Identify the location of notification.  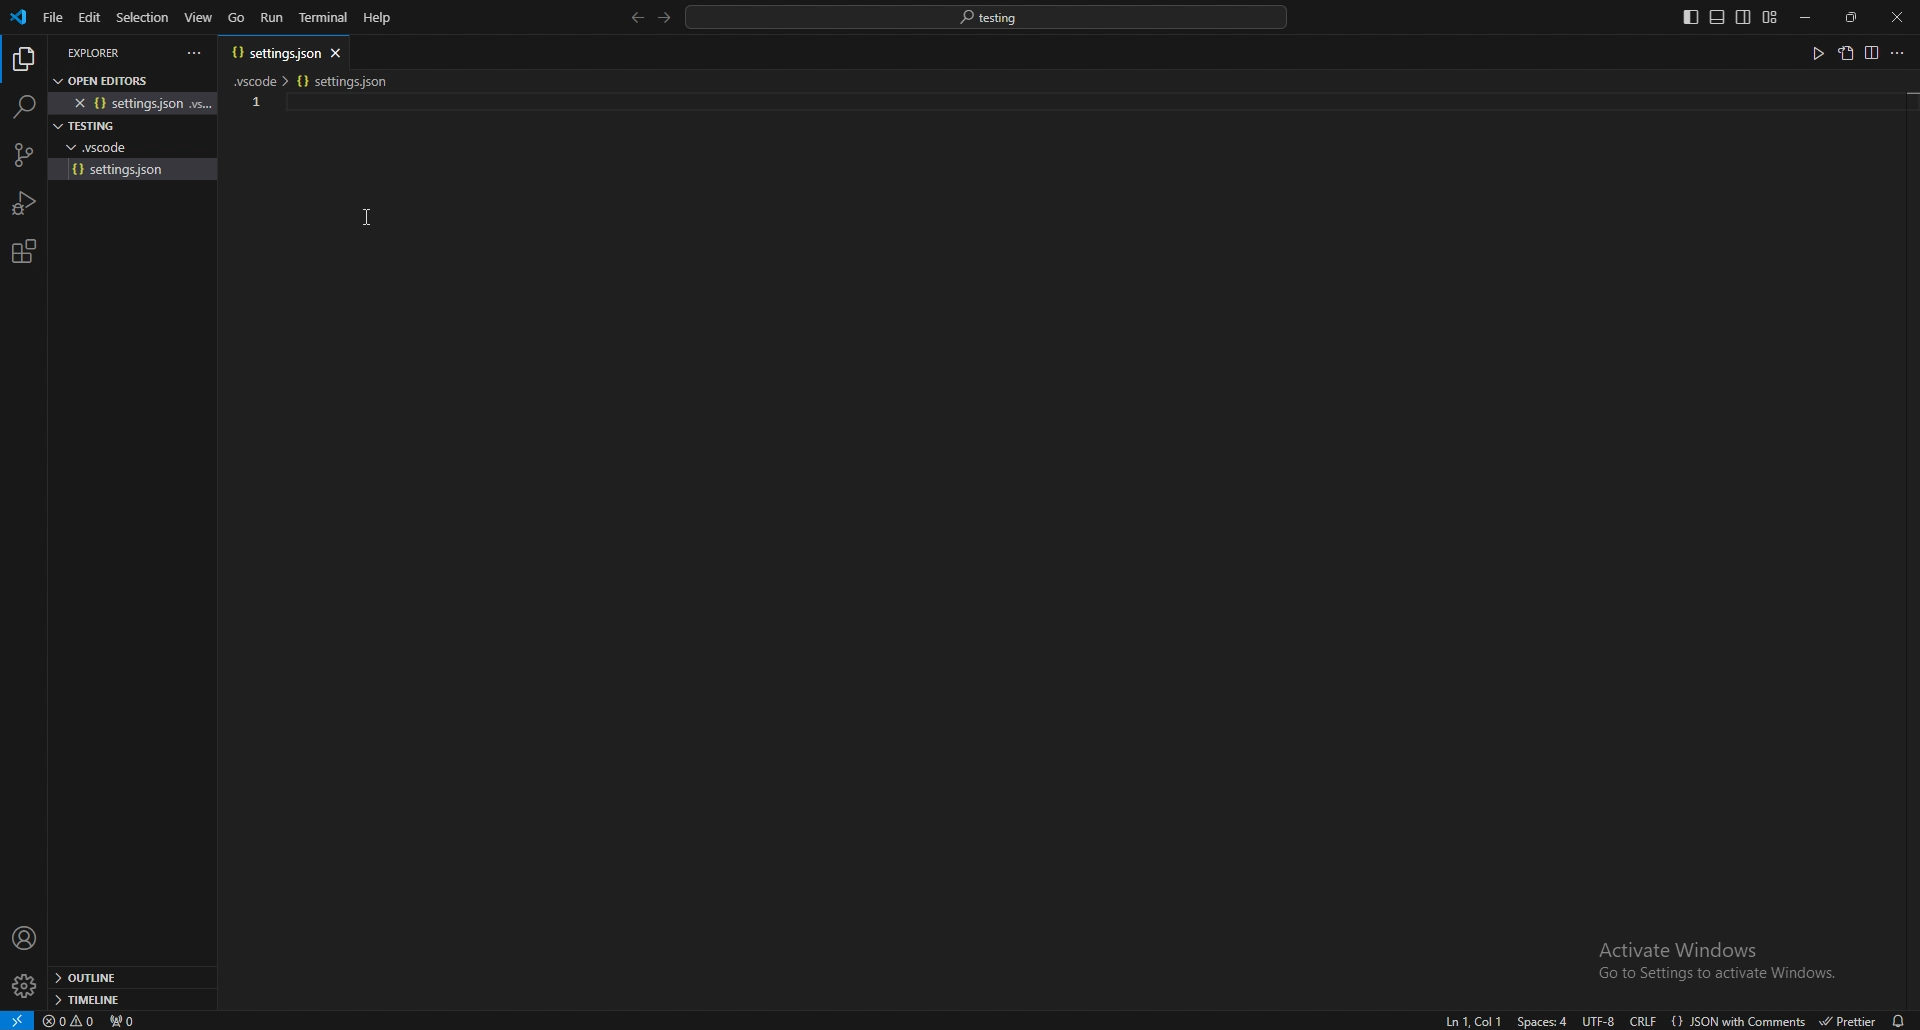
(1896, 1020).